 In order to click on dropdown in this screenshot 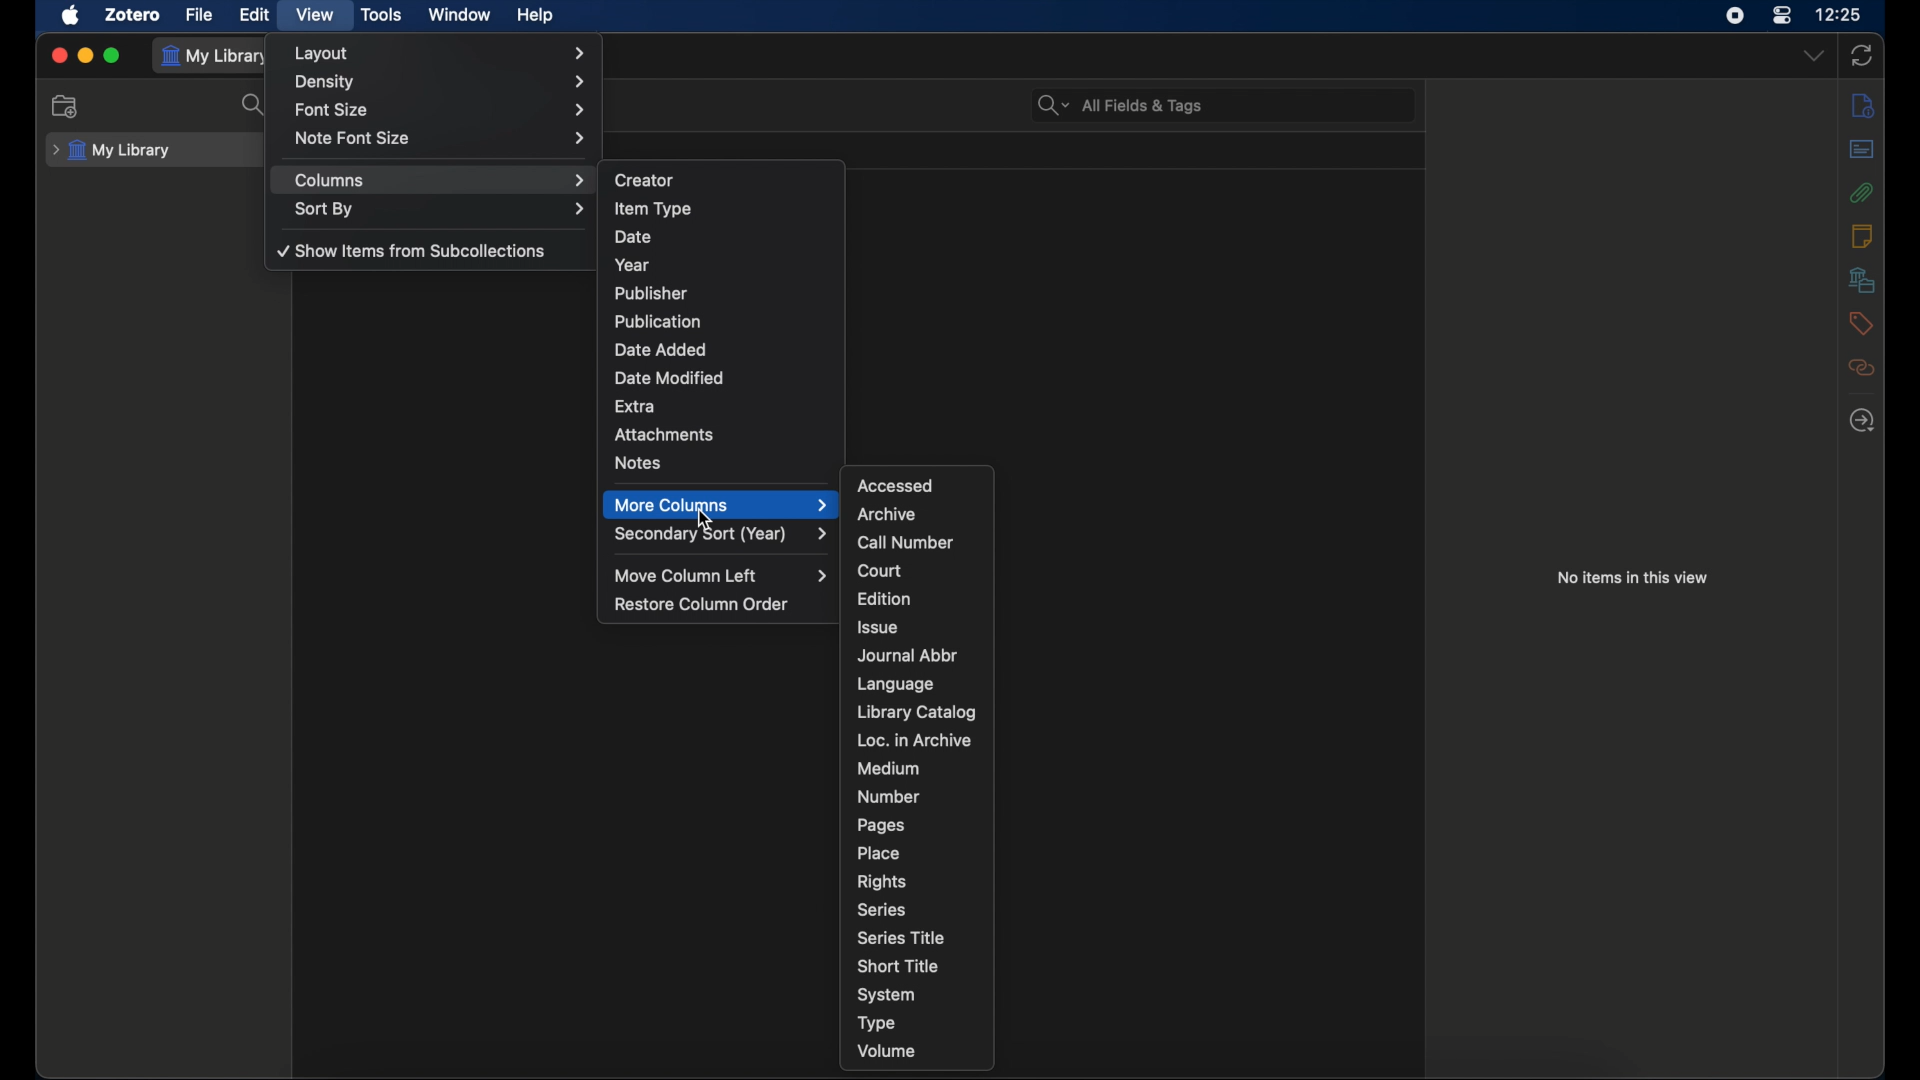, I will do `click(1813, 54)`.